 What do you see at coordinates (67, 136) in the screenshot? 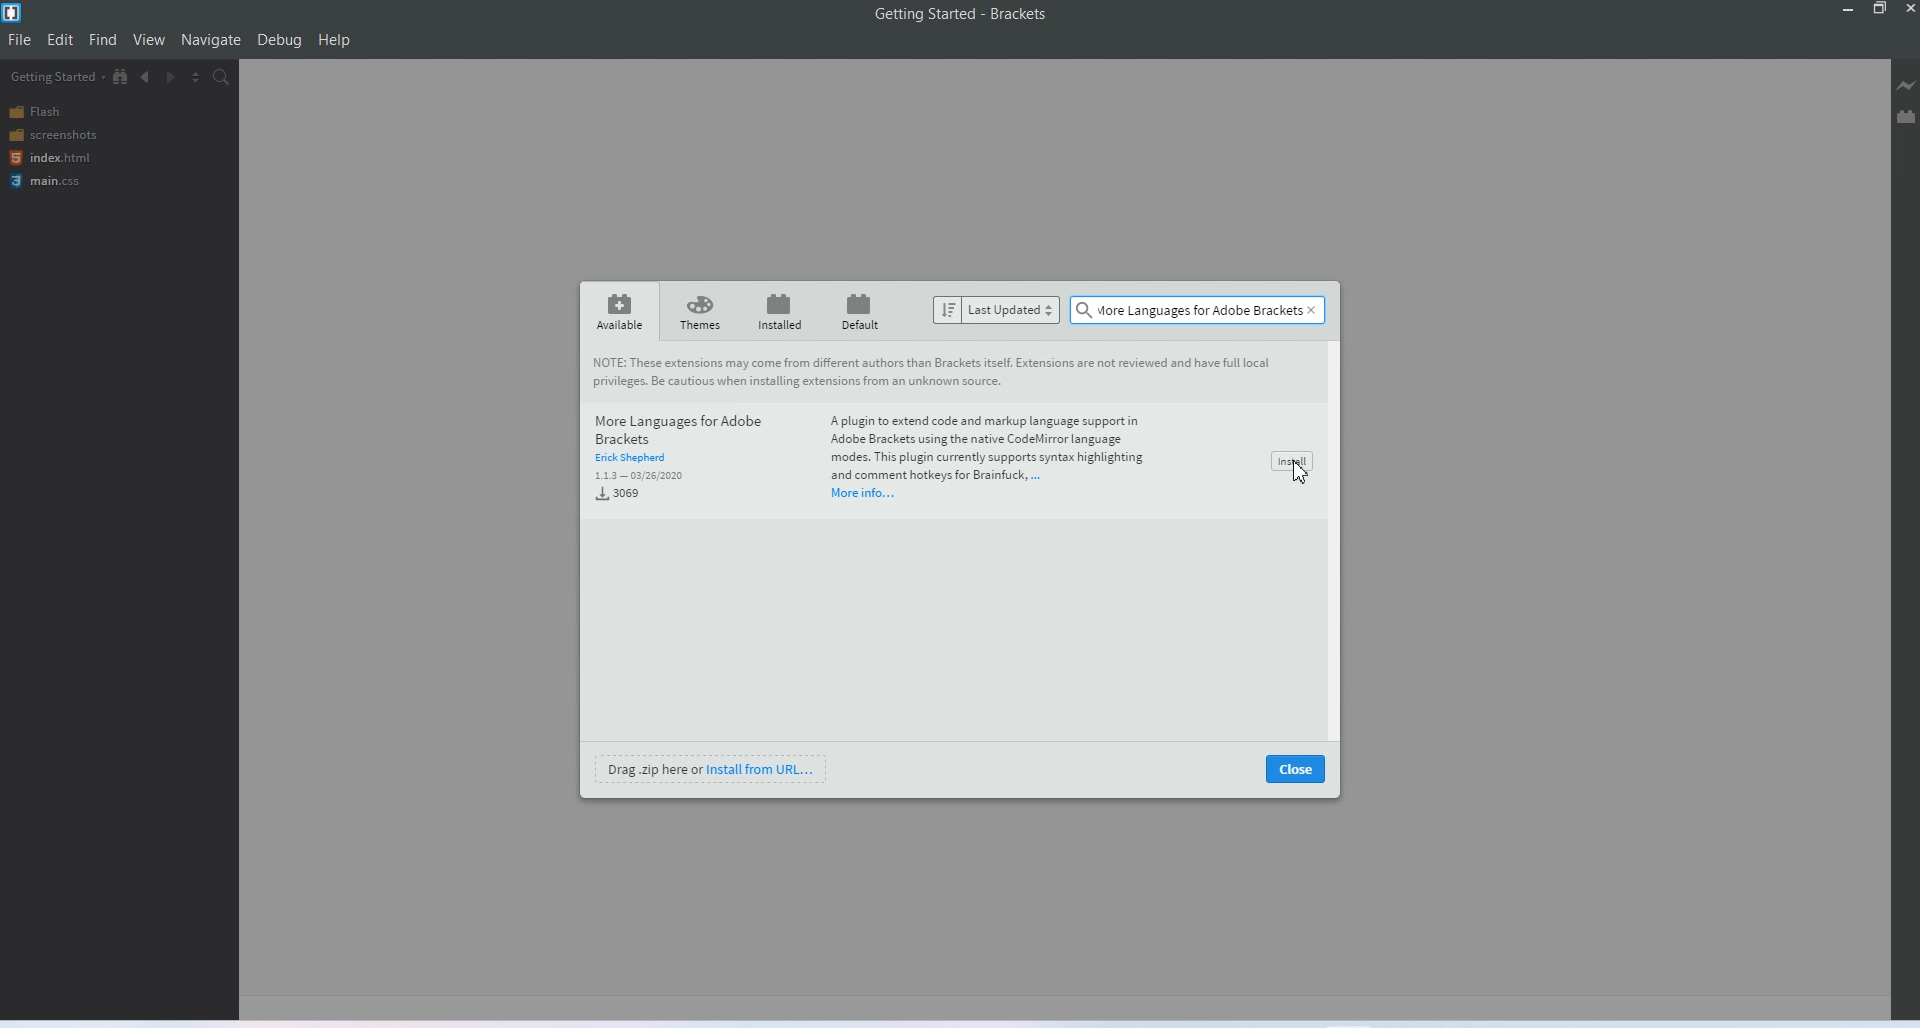
I see `Screenshots` at bounding box center [67, 136].